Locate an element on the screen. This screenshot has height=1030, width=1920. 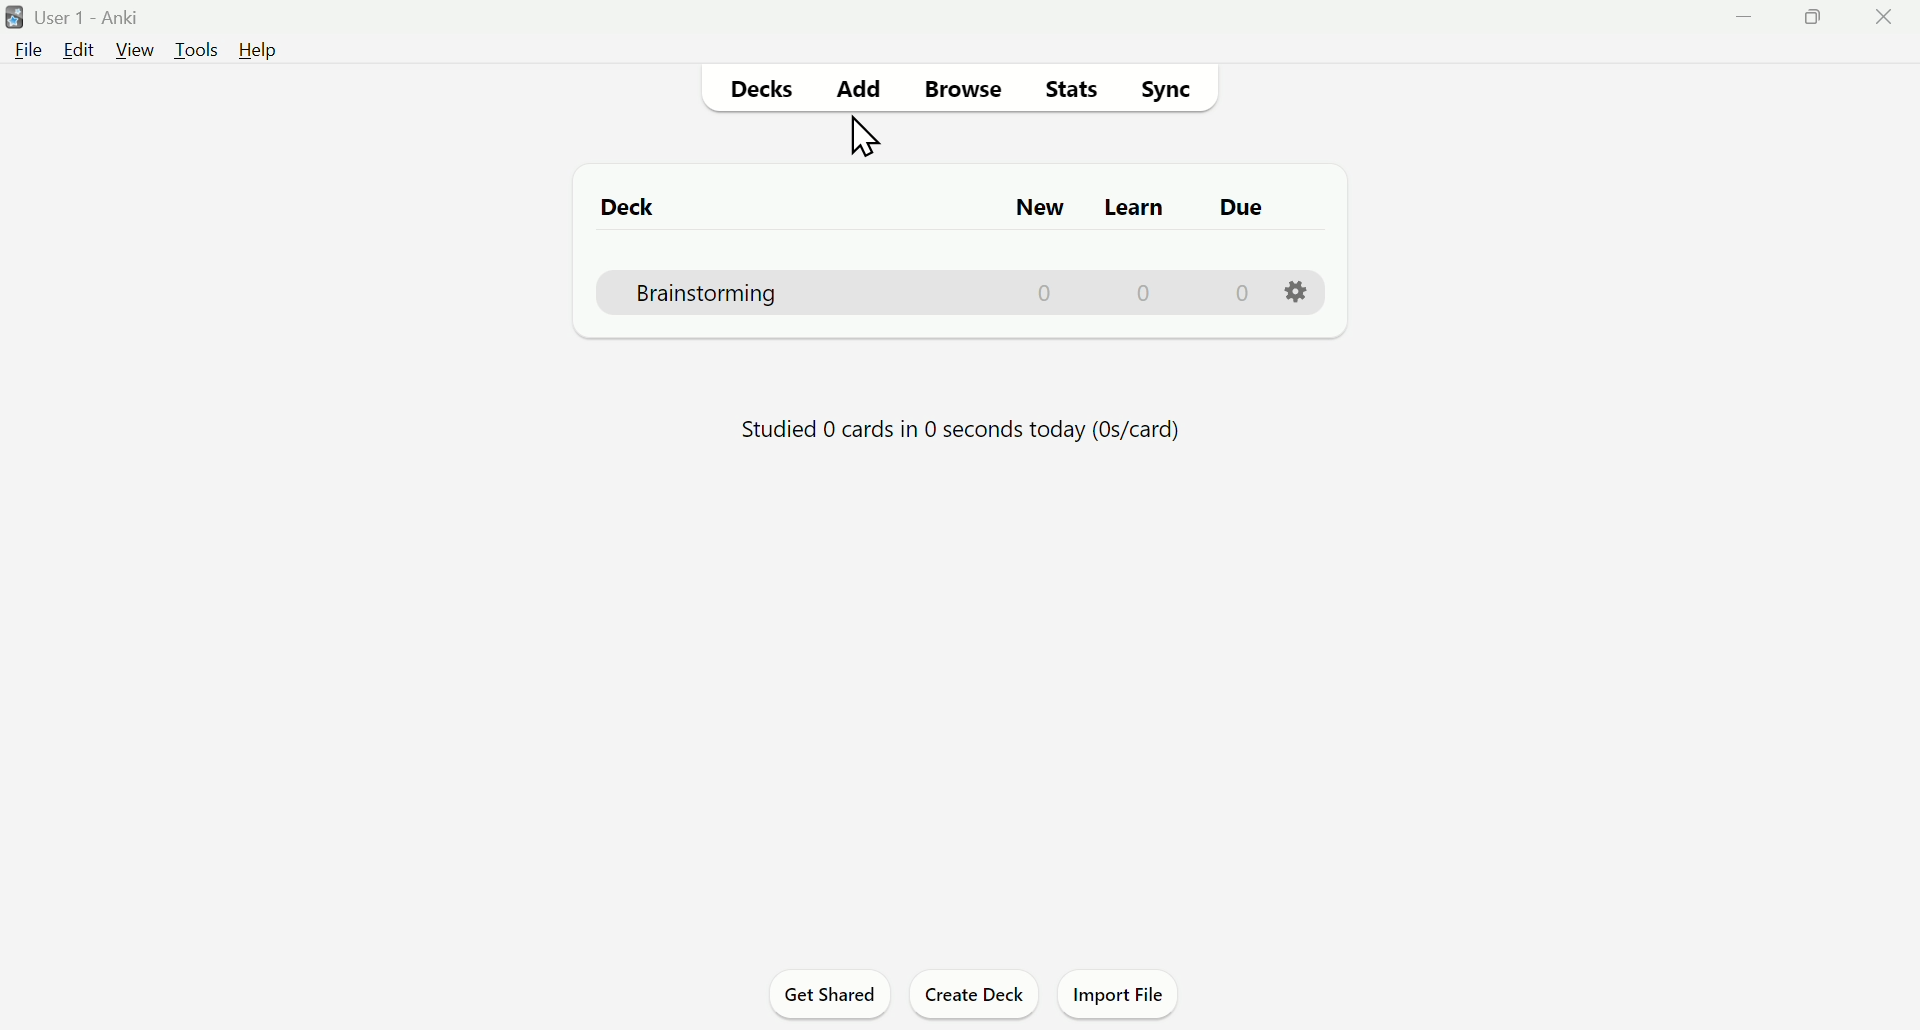
 is located at coordinates (1890, 20).